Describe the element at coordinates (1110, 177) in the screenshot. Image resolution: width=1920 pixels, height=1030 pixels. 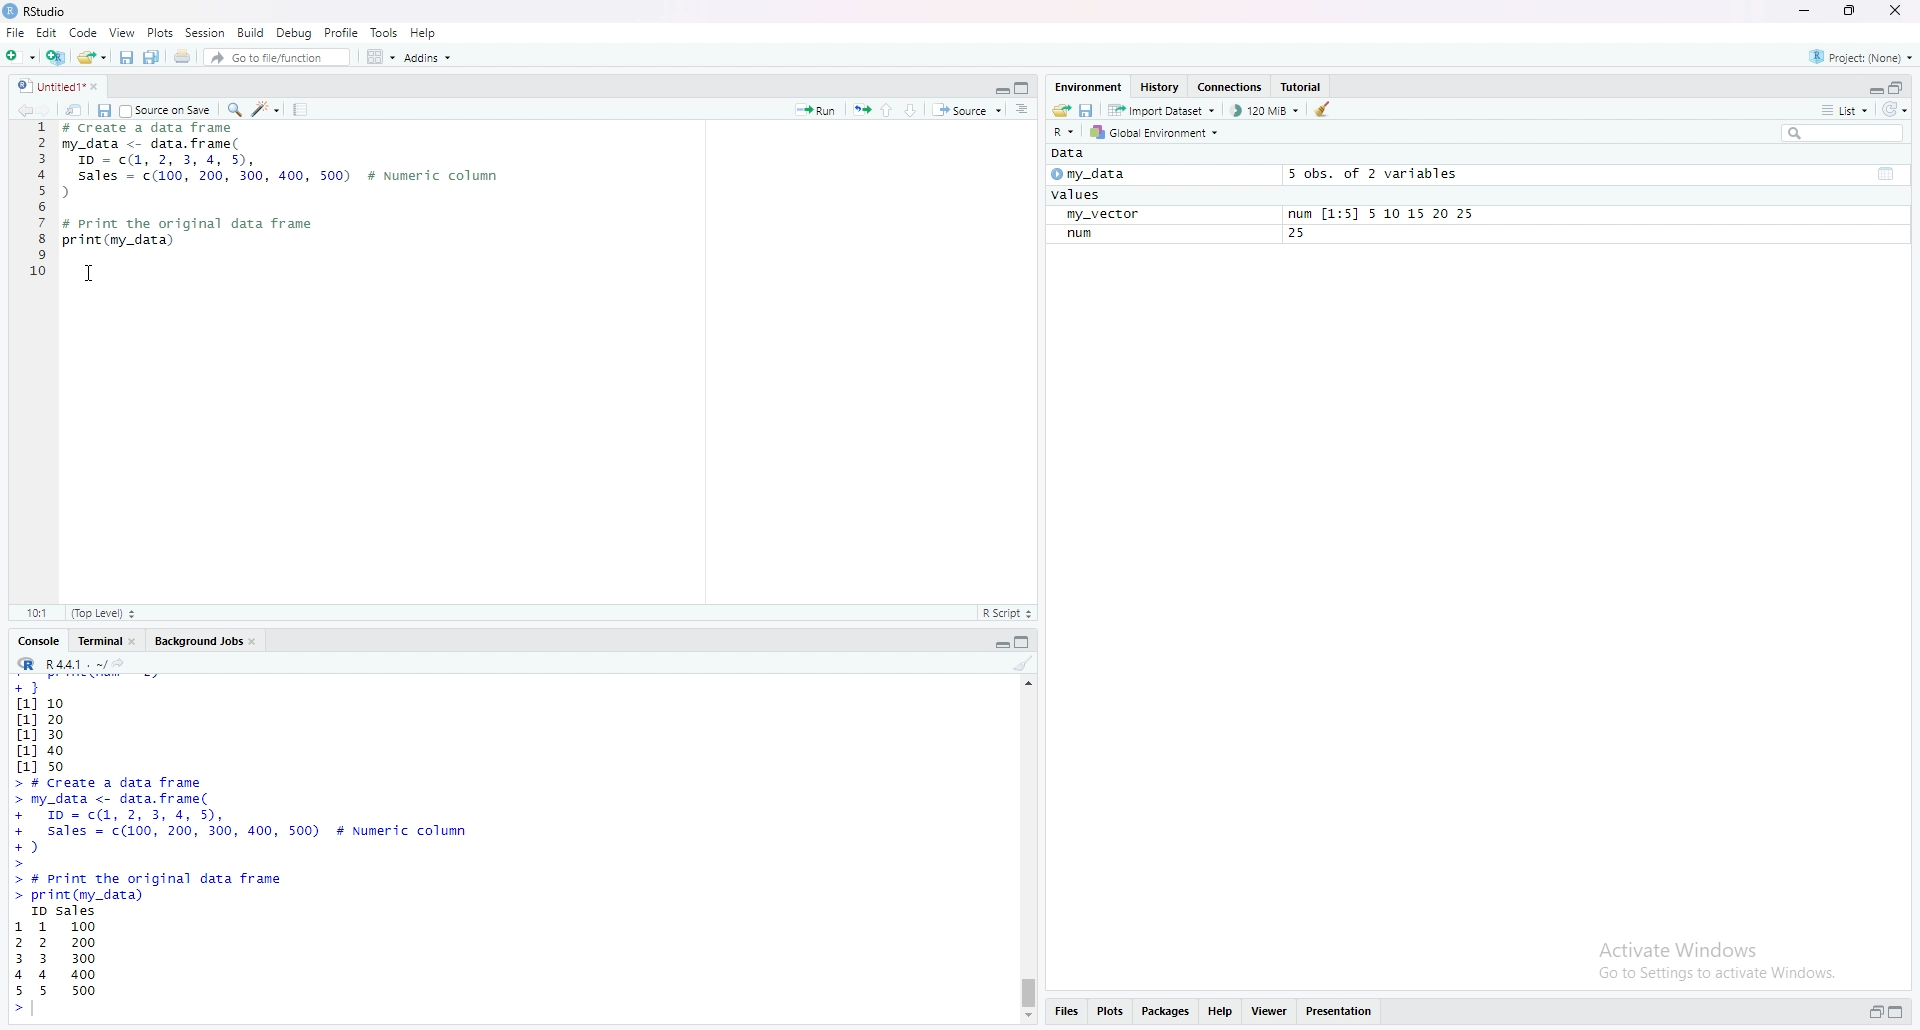
I see `my_data` at that location.